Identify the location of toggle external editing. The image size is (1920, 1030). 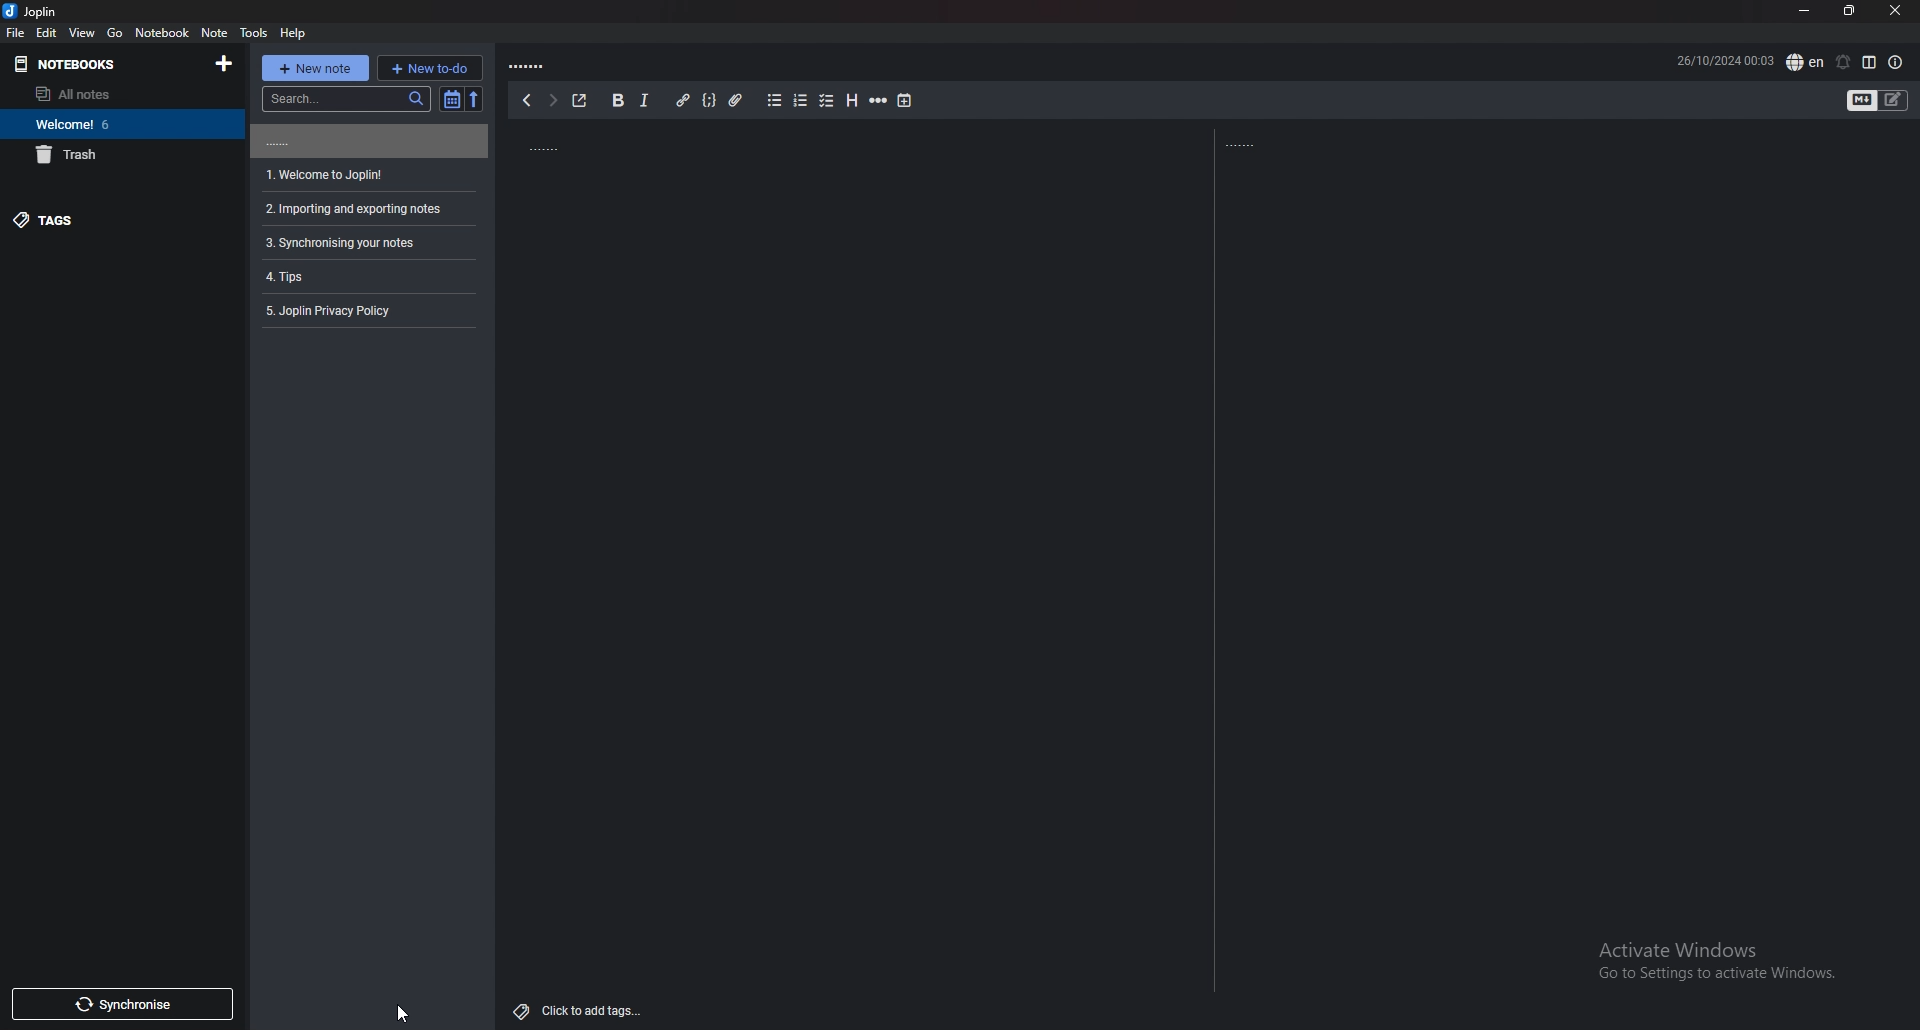
(580, 101).